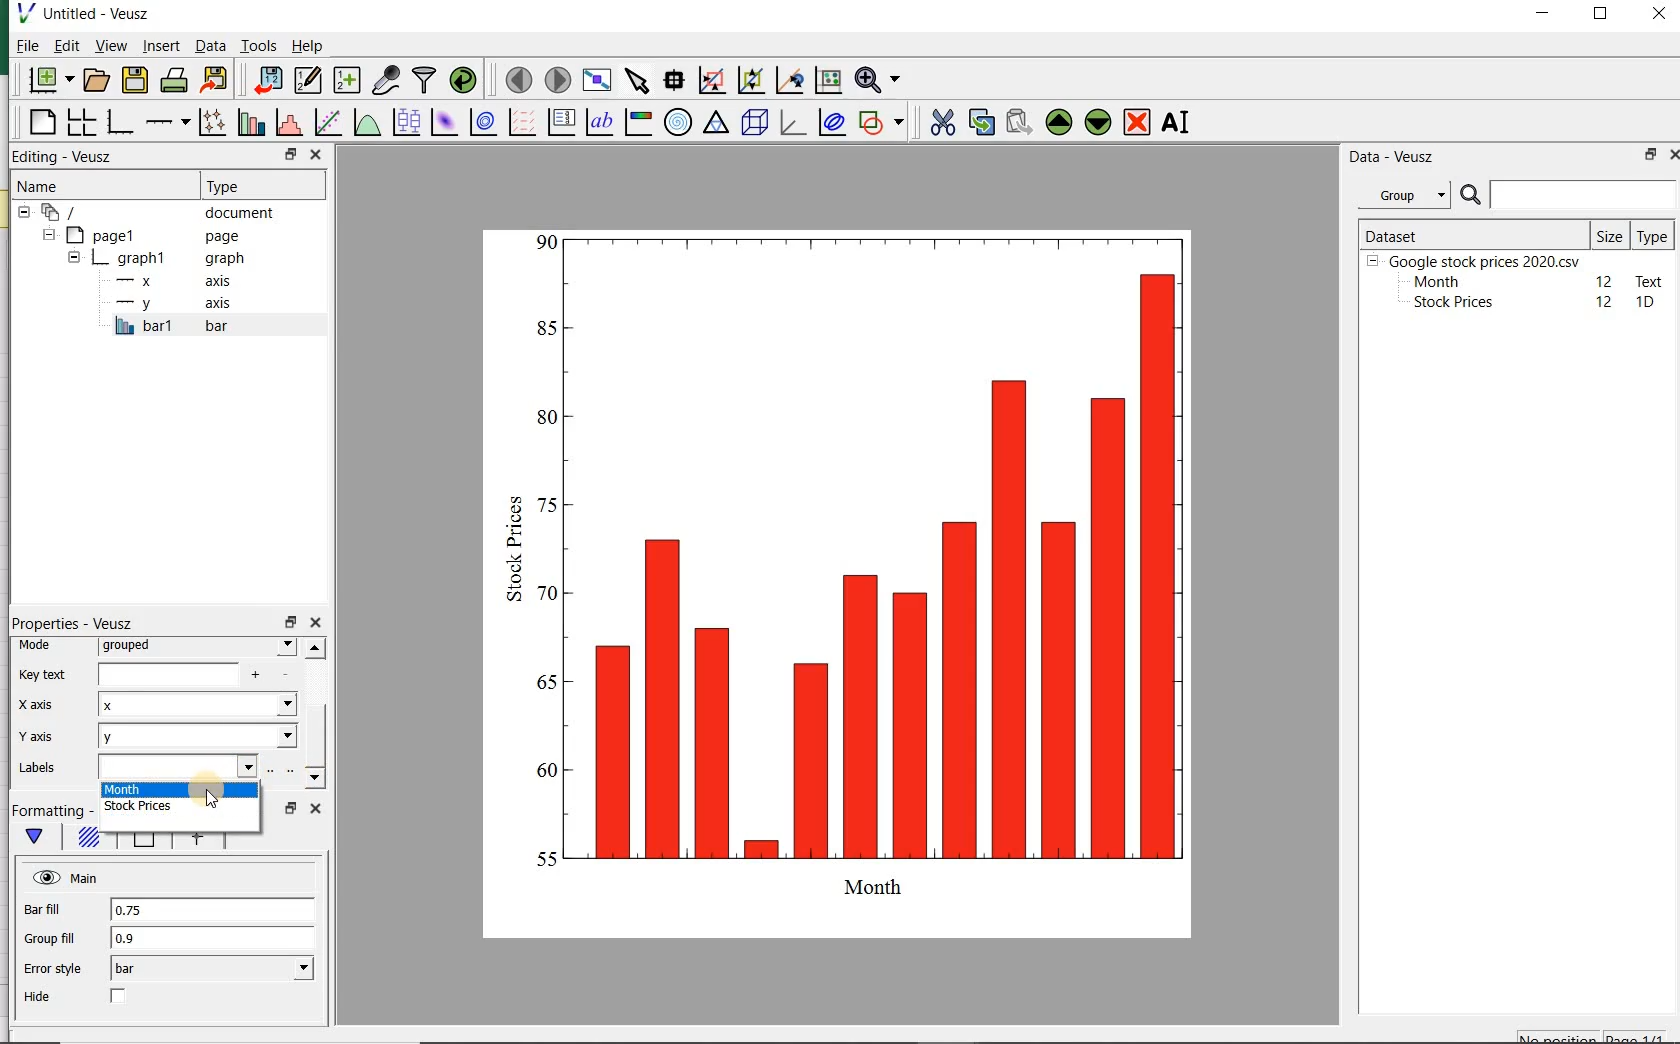  Describe the element at coordinates (287, 125) in the screenshot. I see `histogram of a dataset` at that location.